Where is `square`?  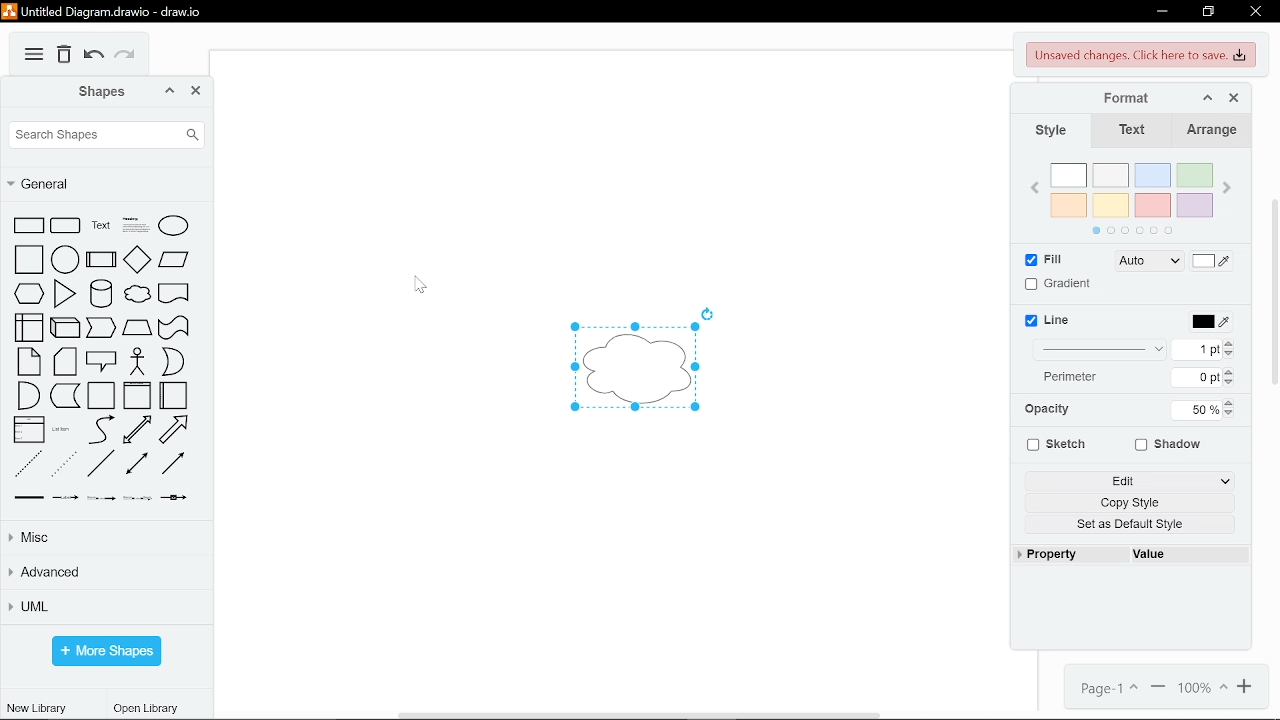 square is located at coordinates (28, 260).